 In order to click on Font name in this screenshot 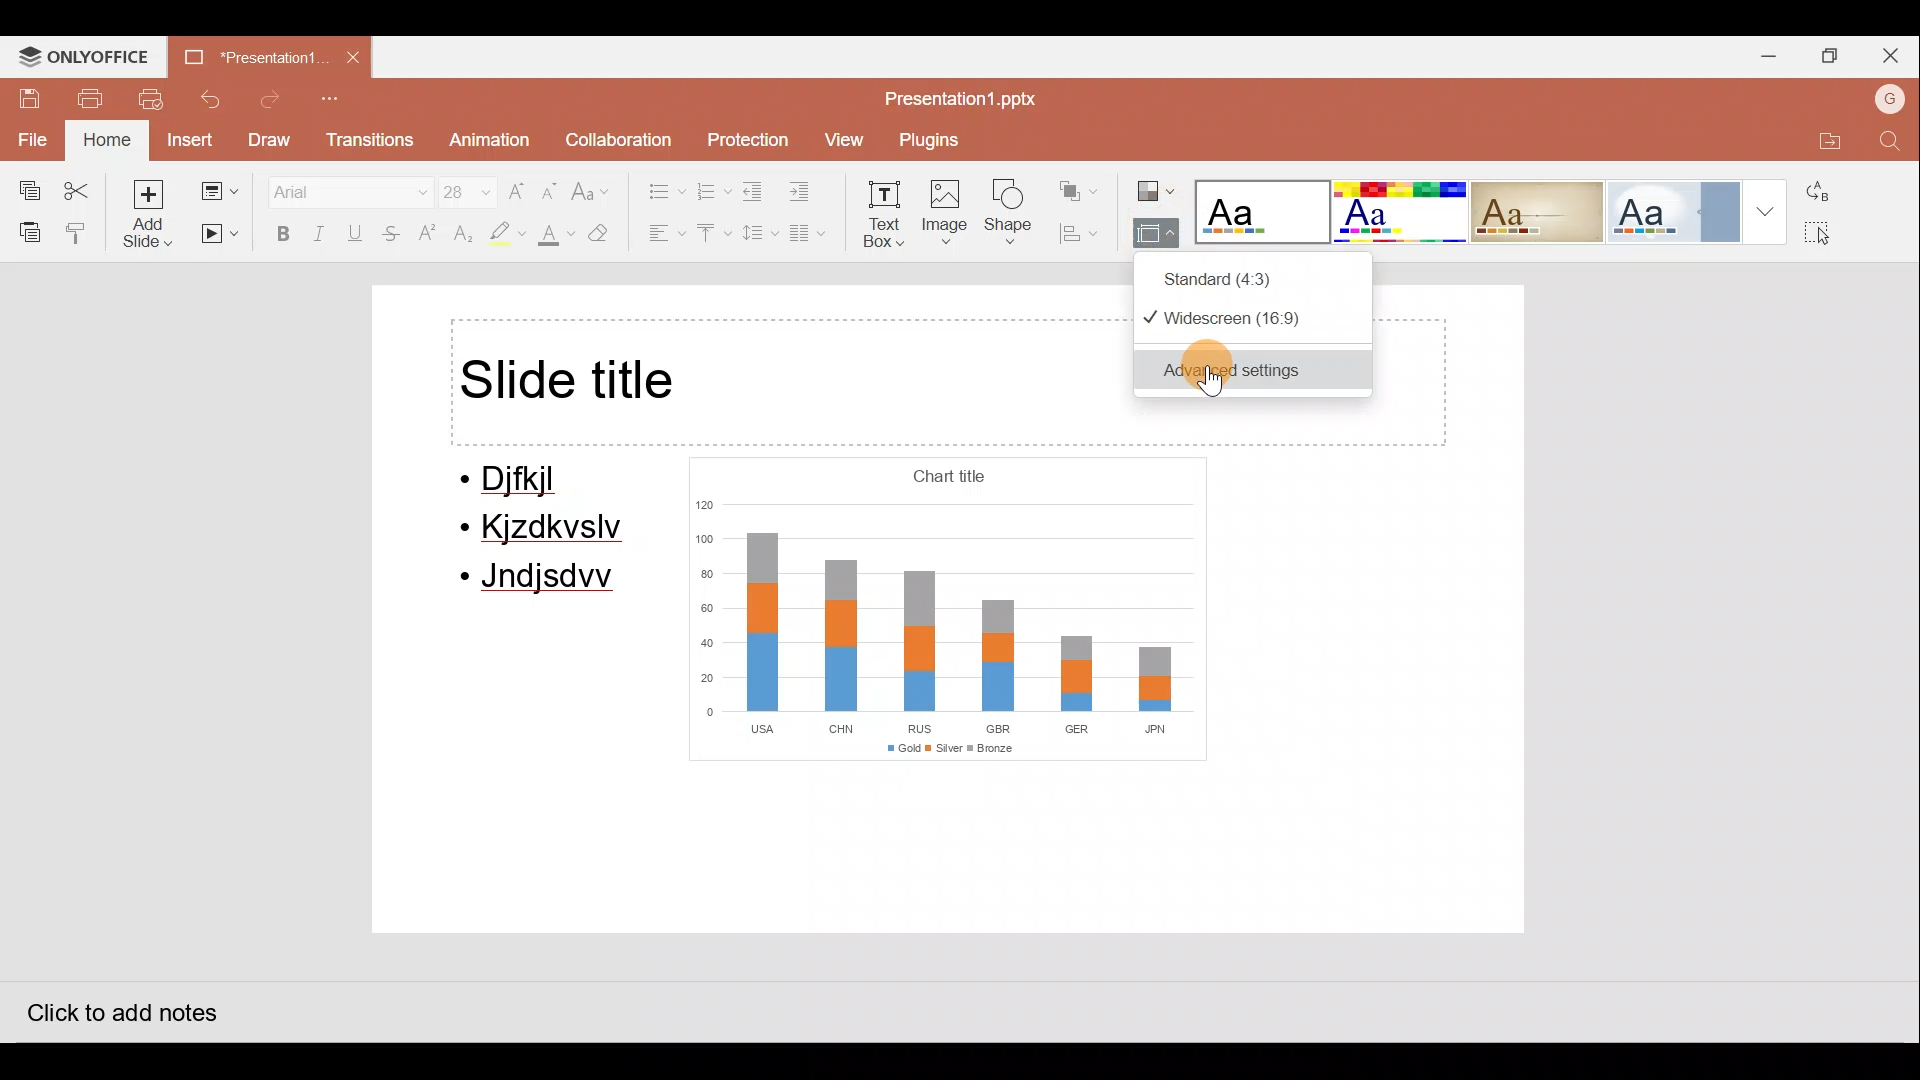, I will do `click(337, 188)`.